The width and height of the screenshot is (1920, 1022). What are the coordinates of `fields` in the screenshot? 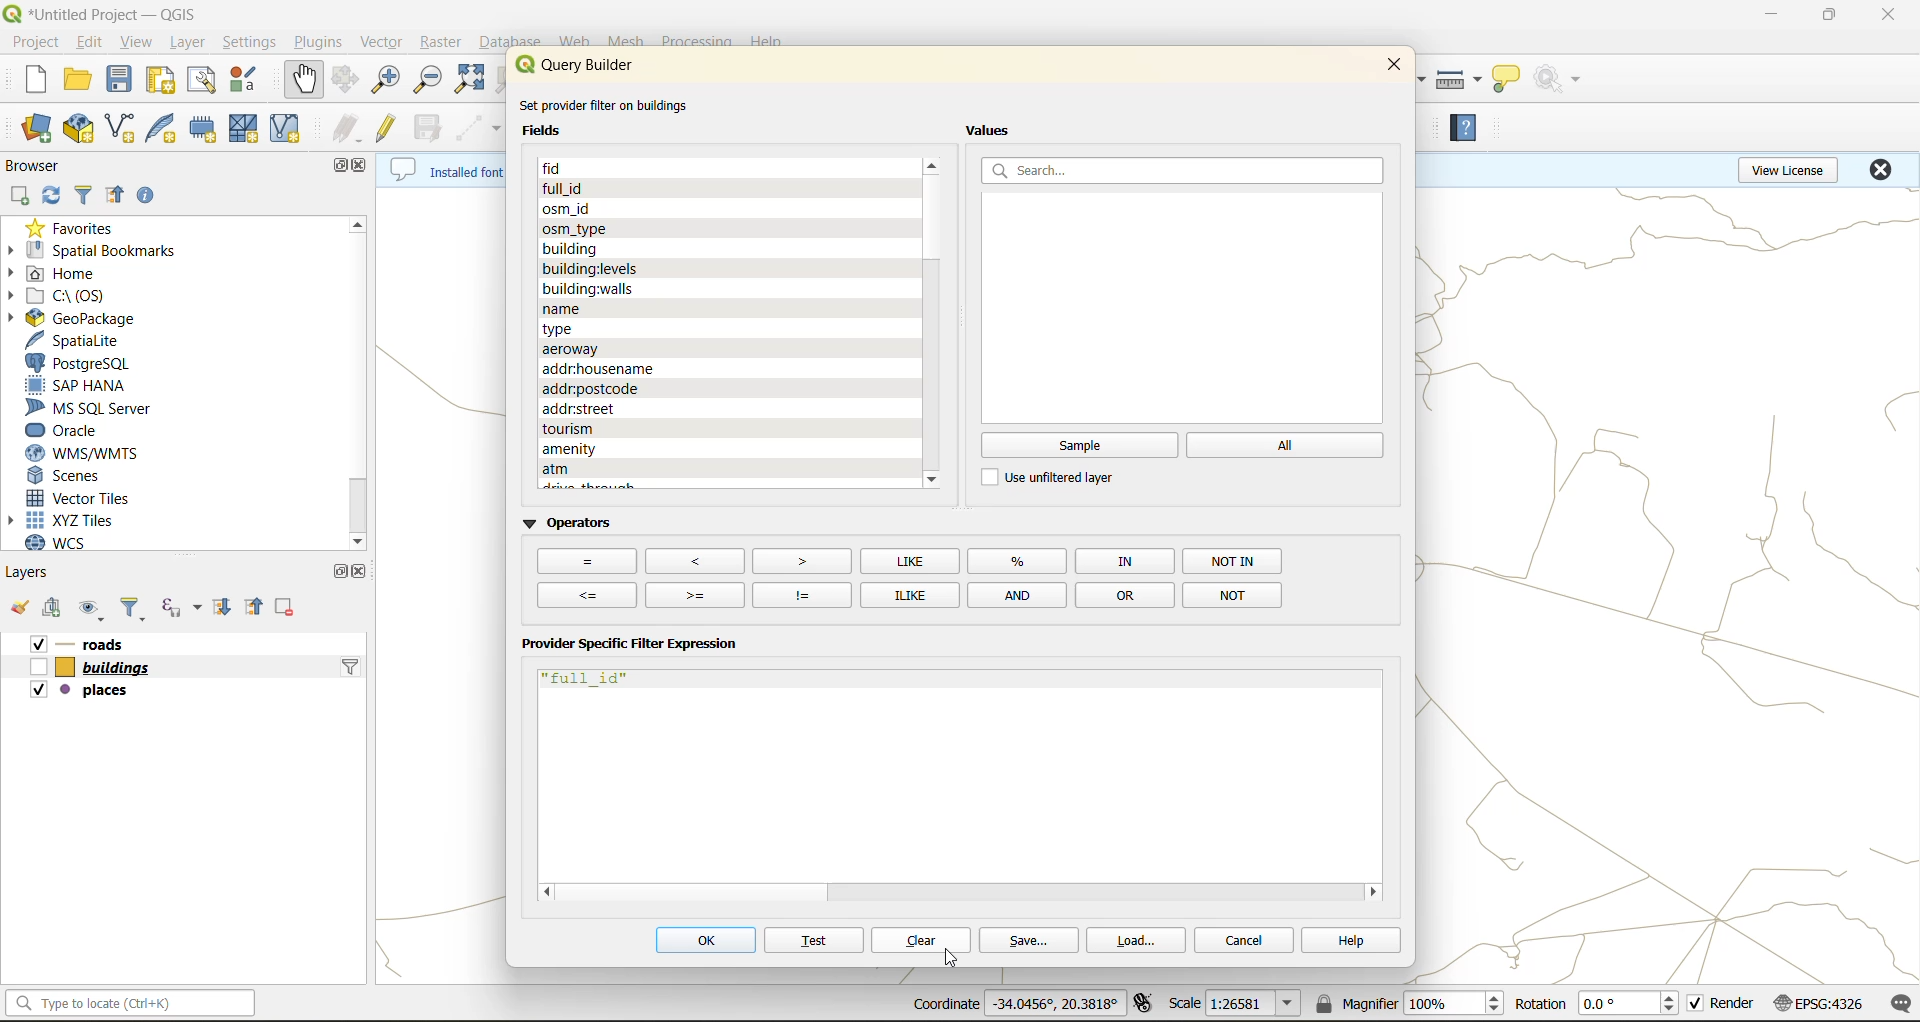 It's located at (566, 326).